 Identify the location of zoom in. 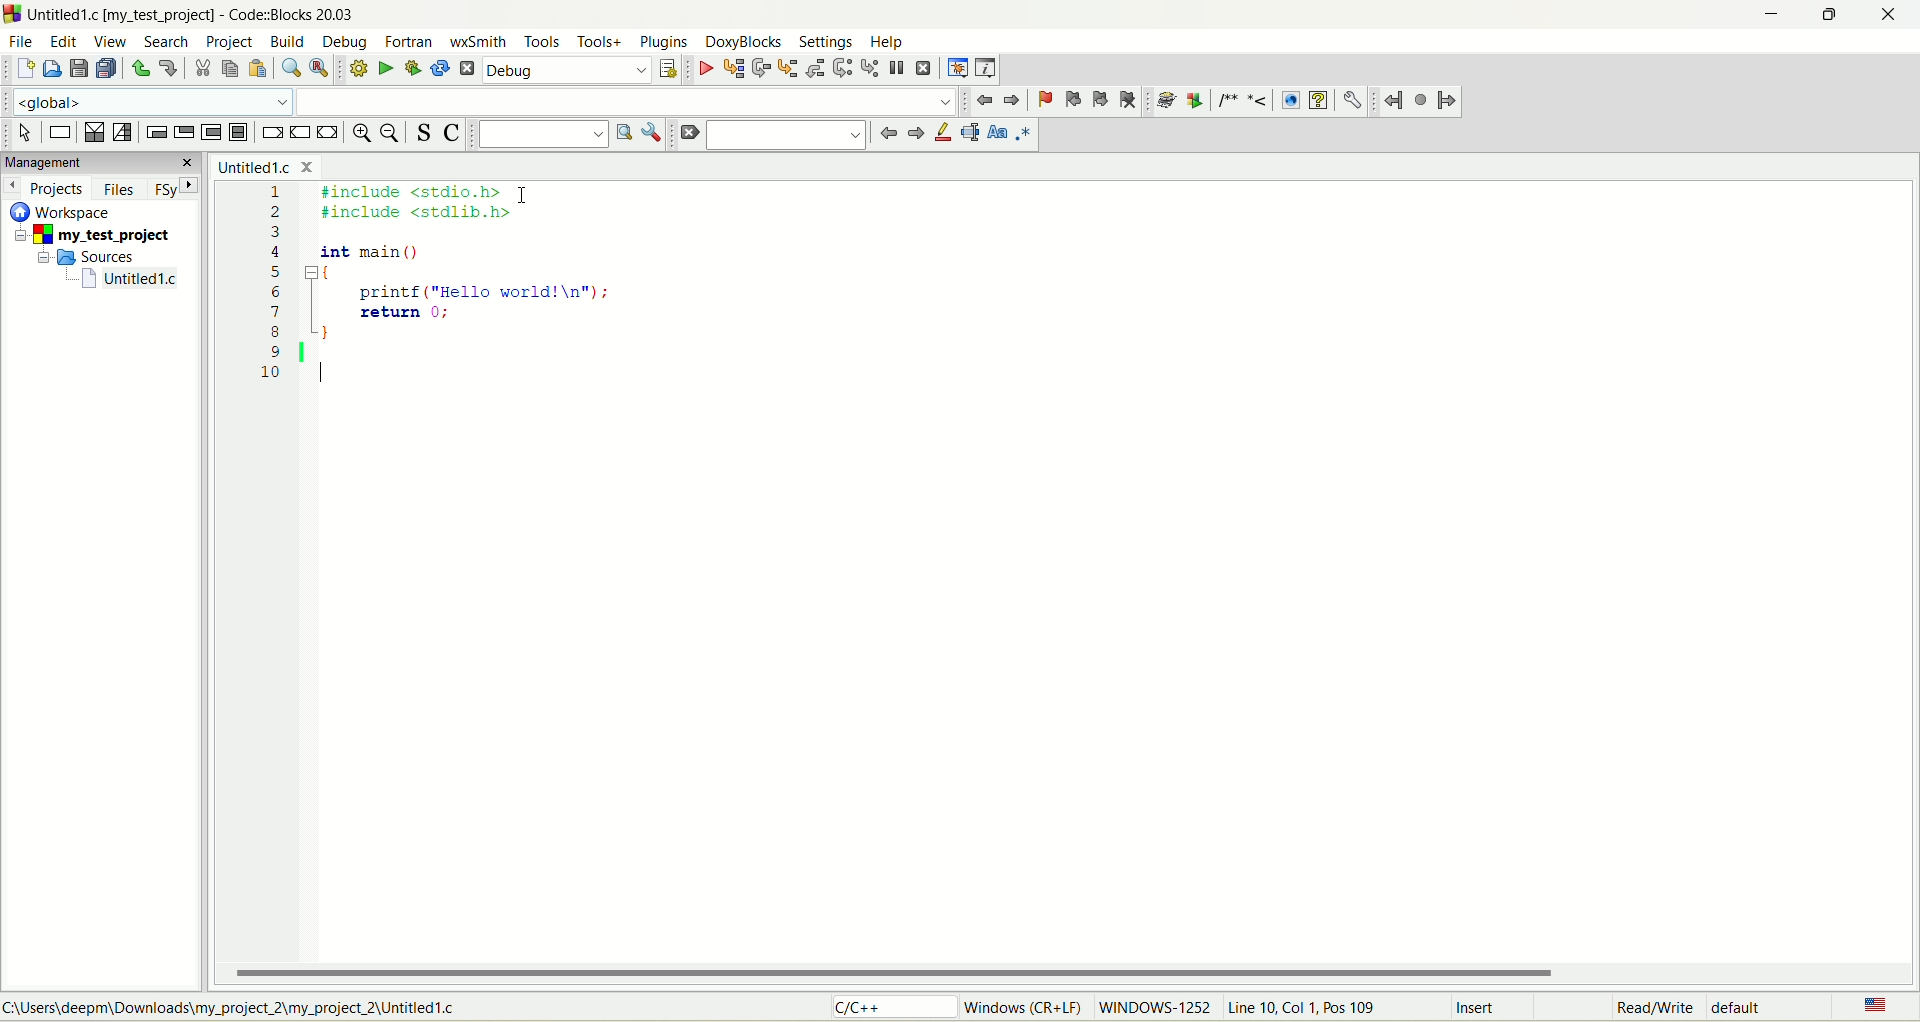
(360, 136).